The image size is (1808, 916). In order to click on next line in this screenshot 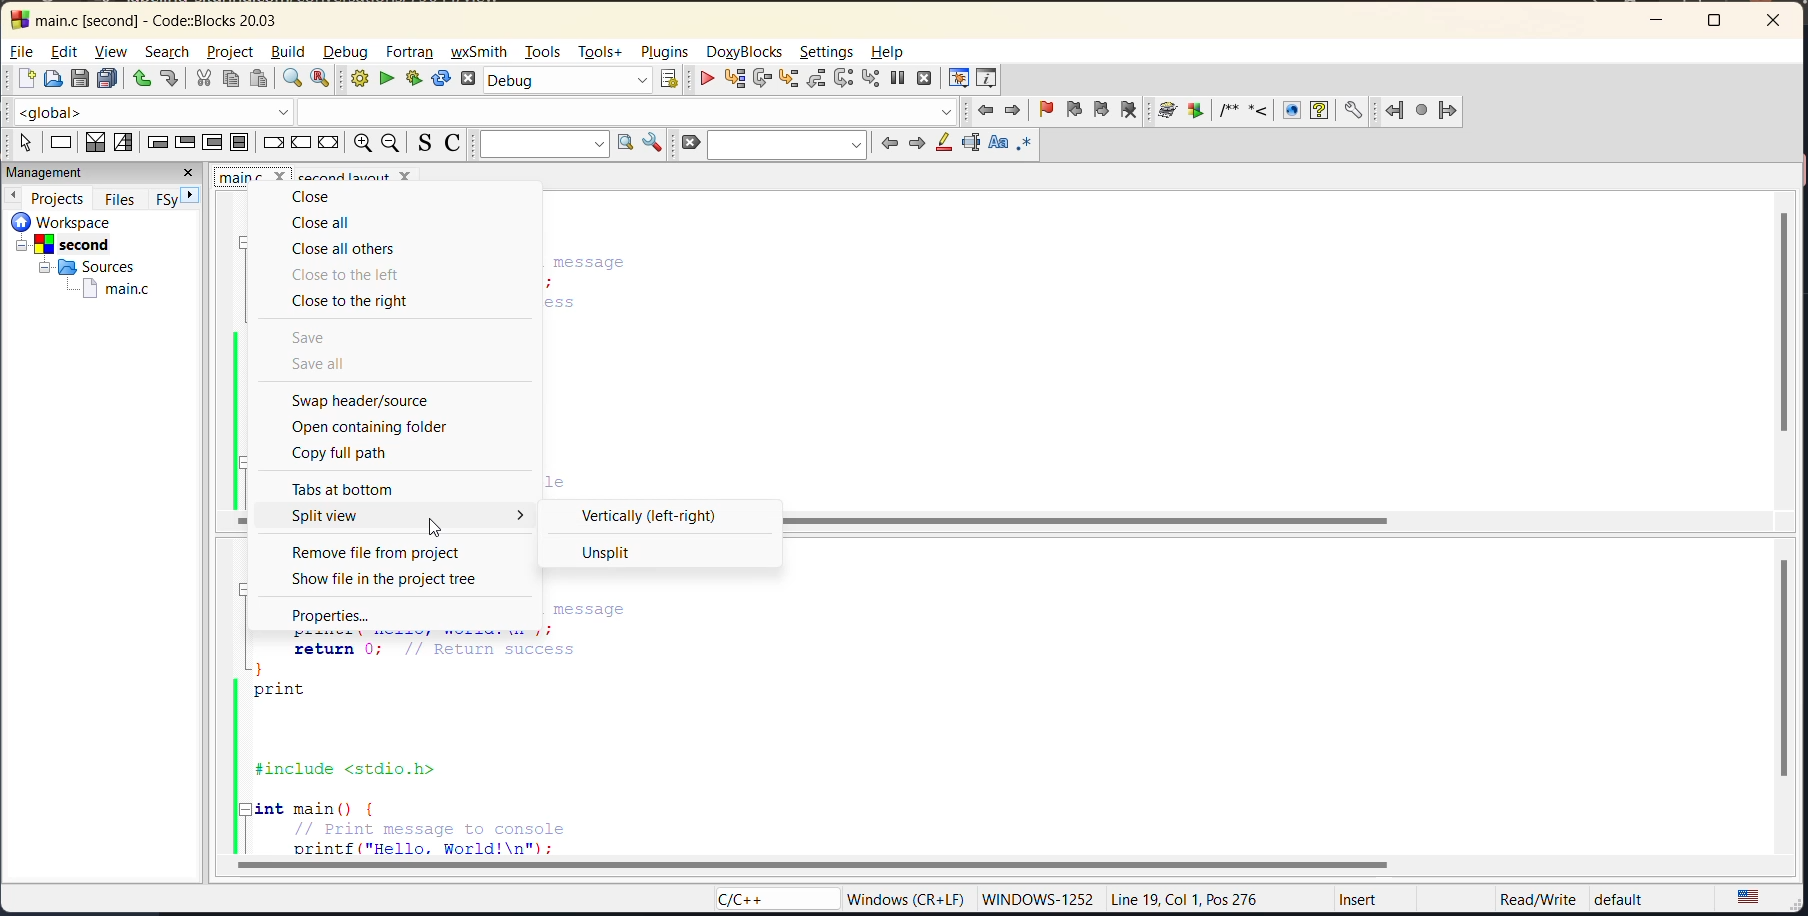, I will do `click(766, 80)`.